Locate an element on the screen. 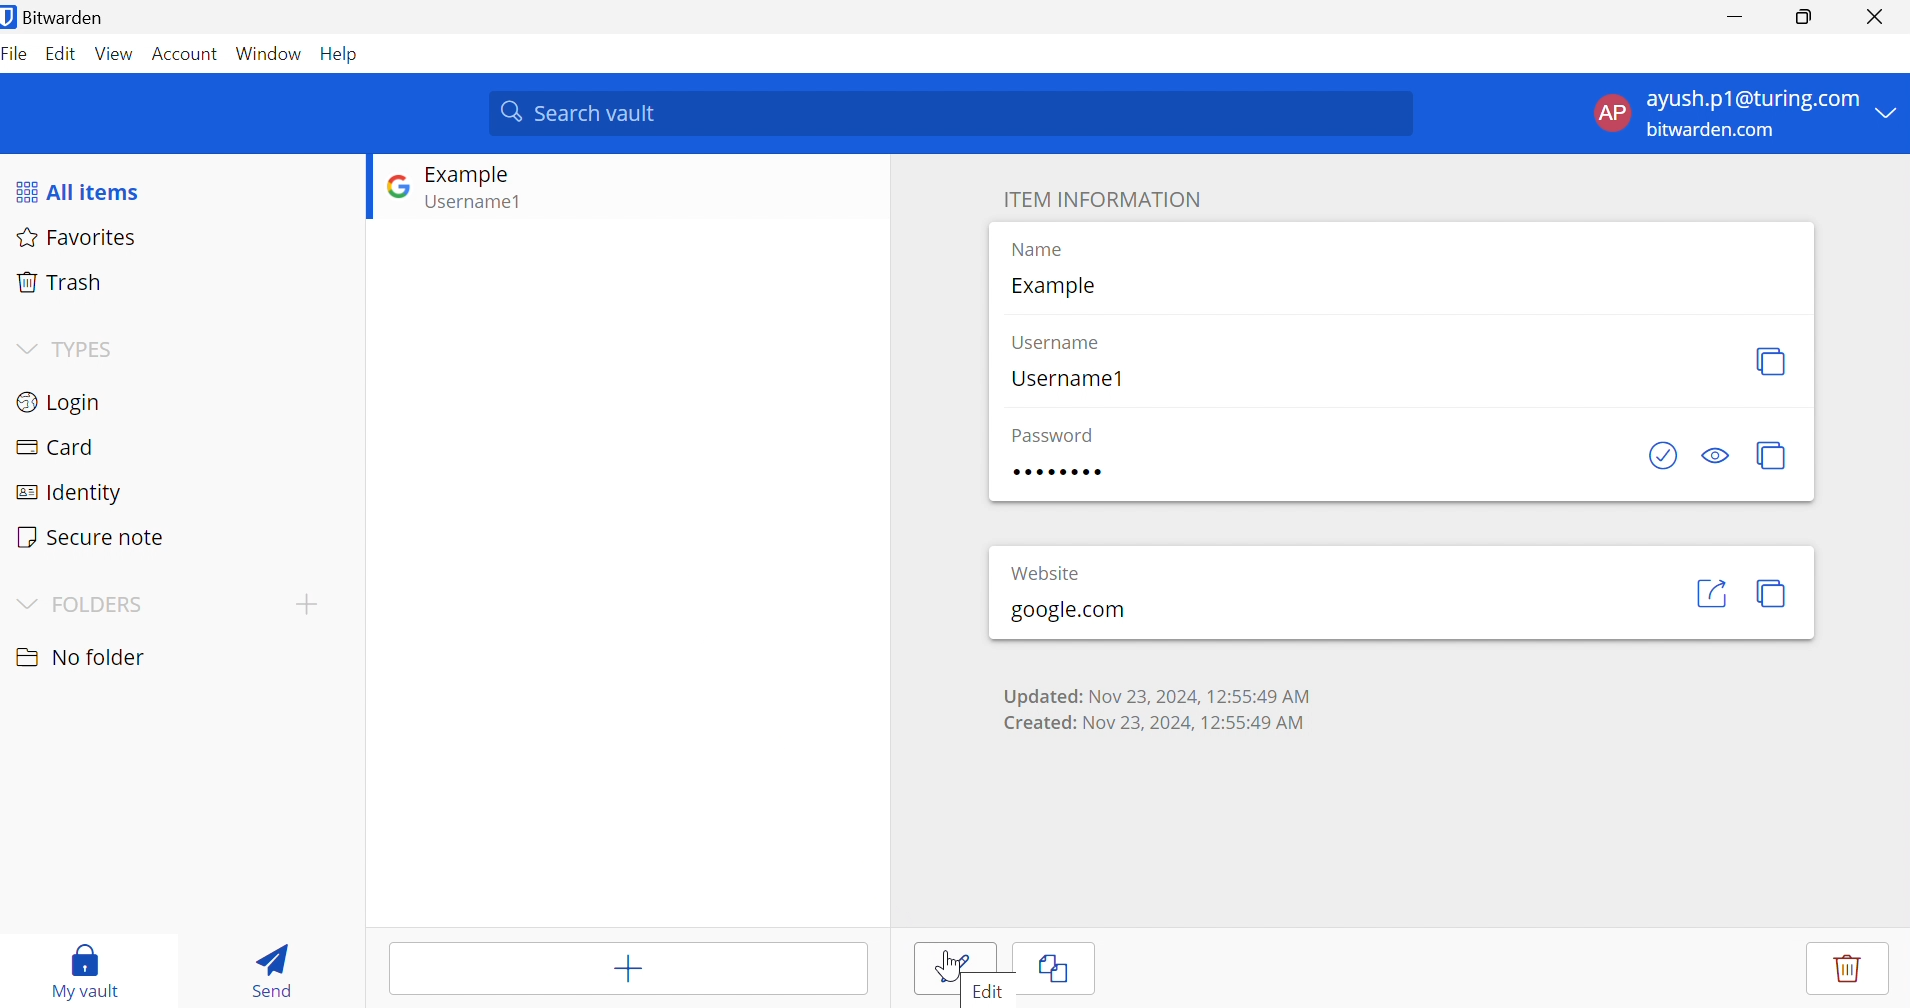 The image size is (1910, 1008). View is located at coordinates (115, 53).